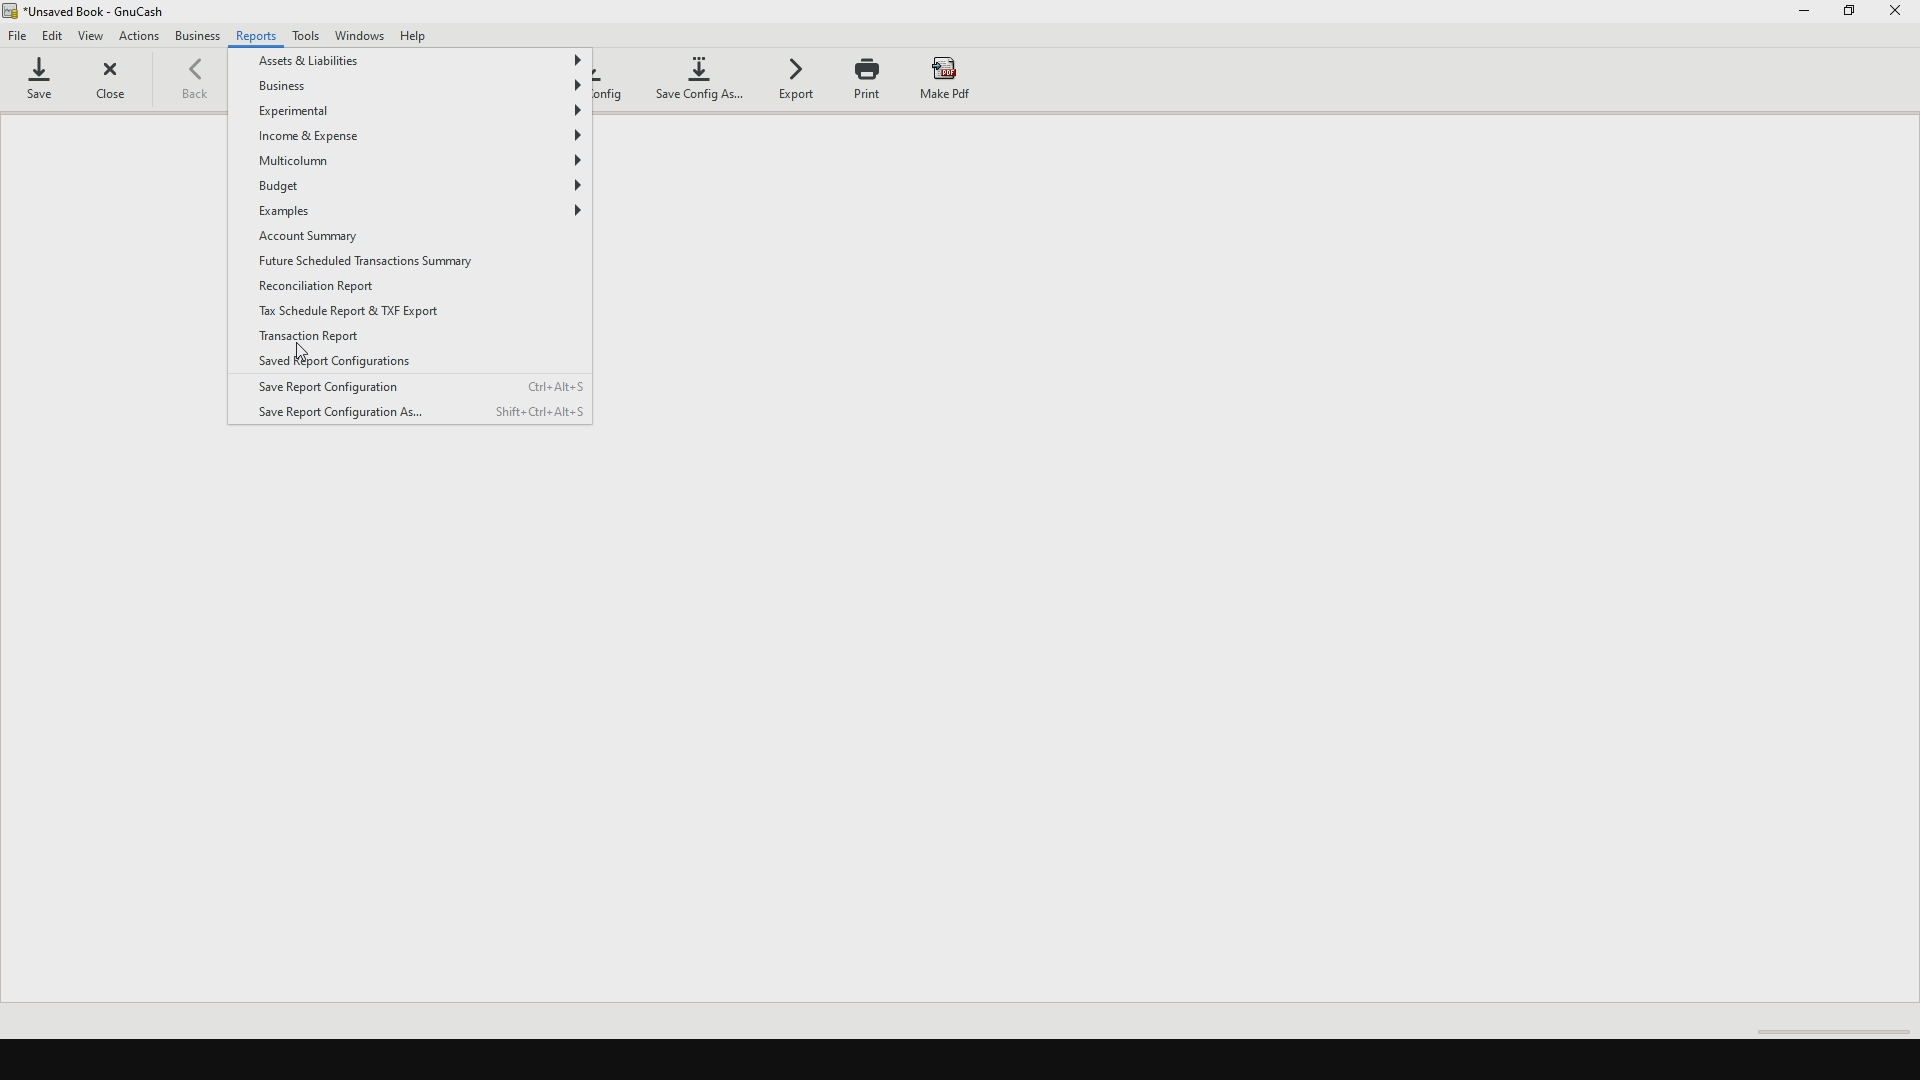 The height and width of the screenshot is (1080, 1920). Describe the element at coordinates (326, 287) in the screenshot. I see `reconciliation report` at that location.